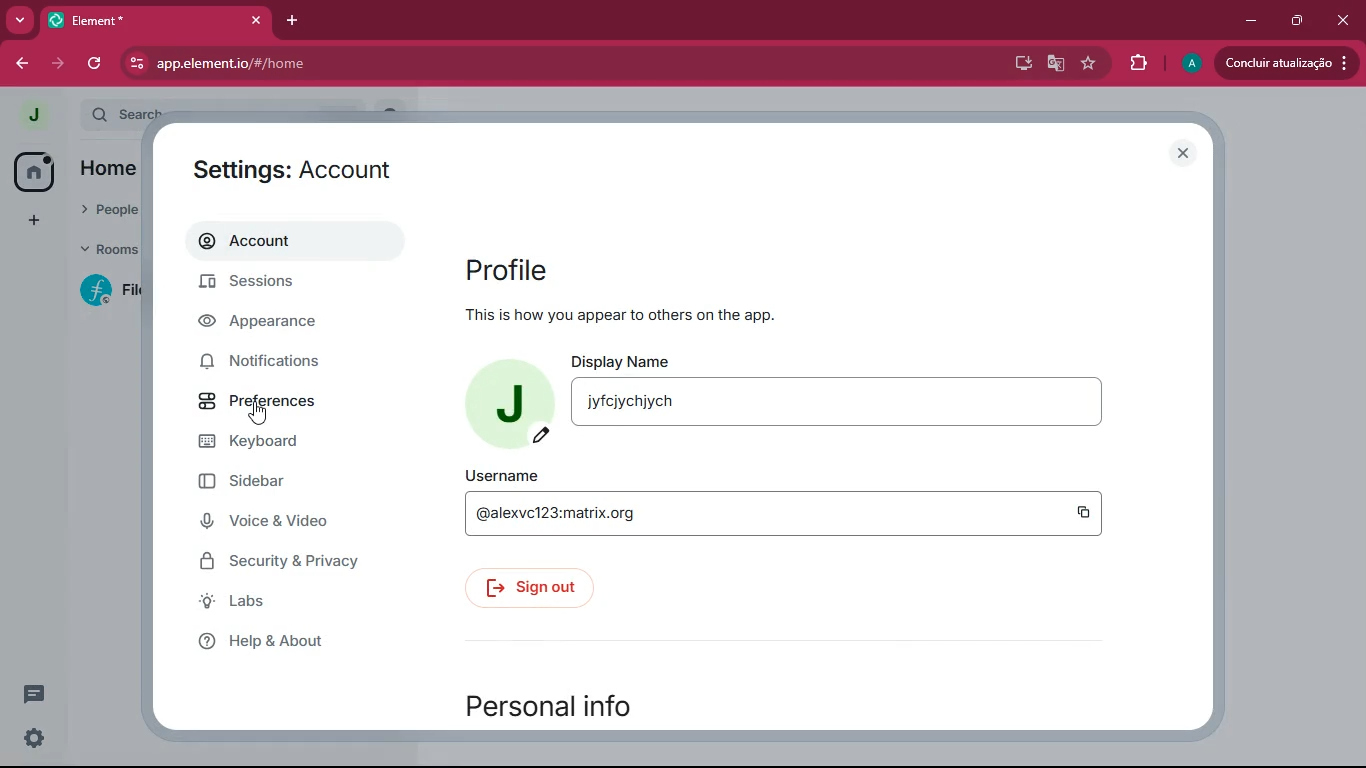  What do you see at coordinates (285, 365) in the screenshot?
I see `notifications` at bounding box center [285, 365].